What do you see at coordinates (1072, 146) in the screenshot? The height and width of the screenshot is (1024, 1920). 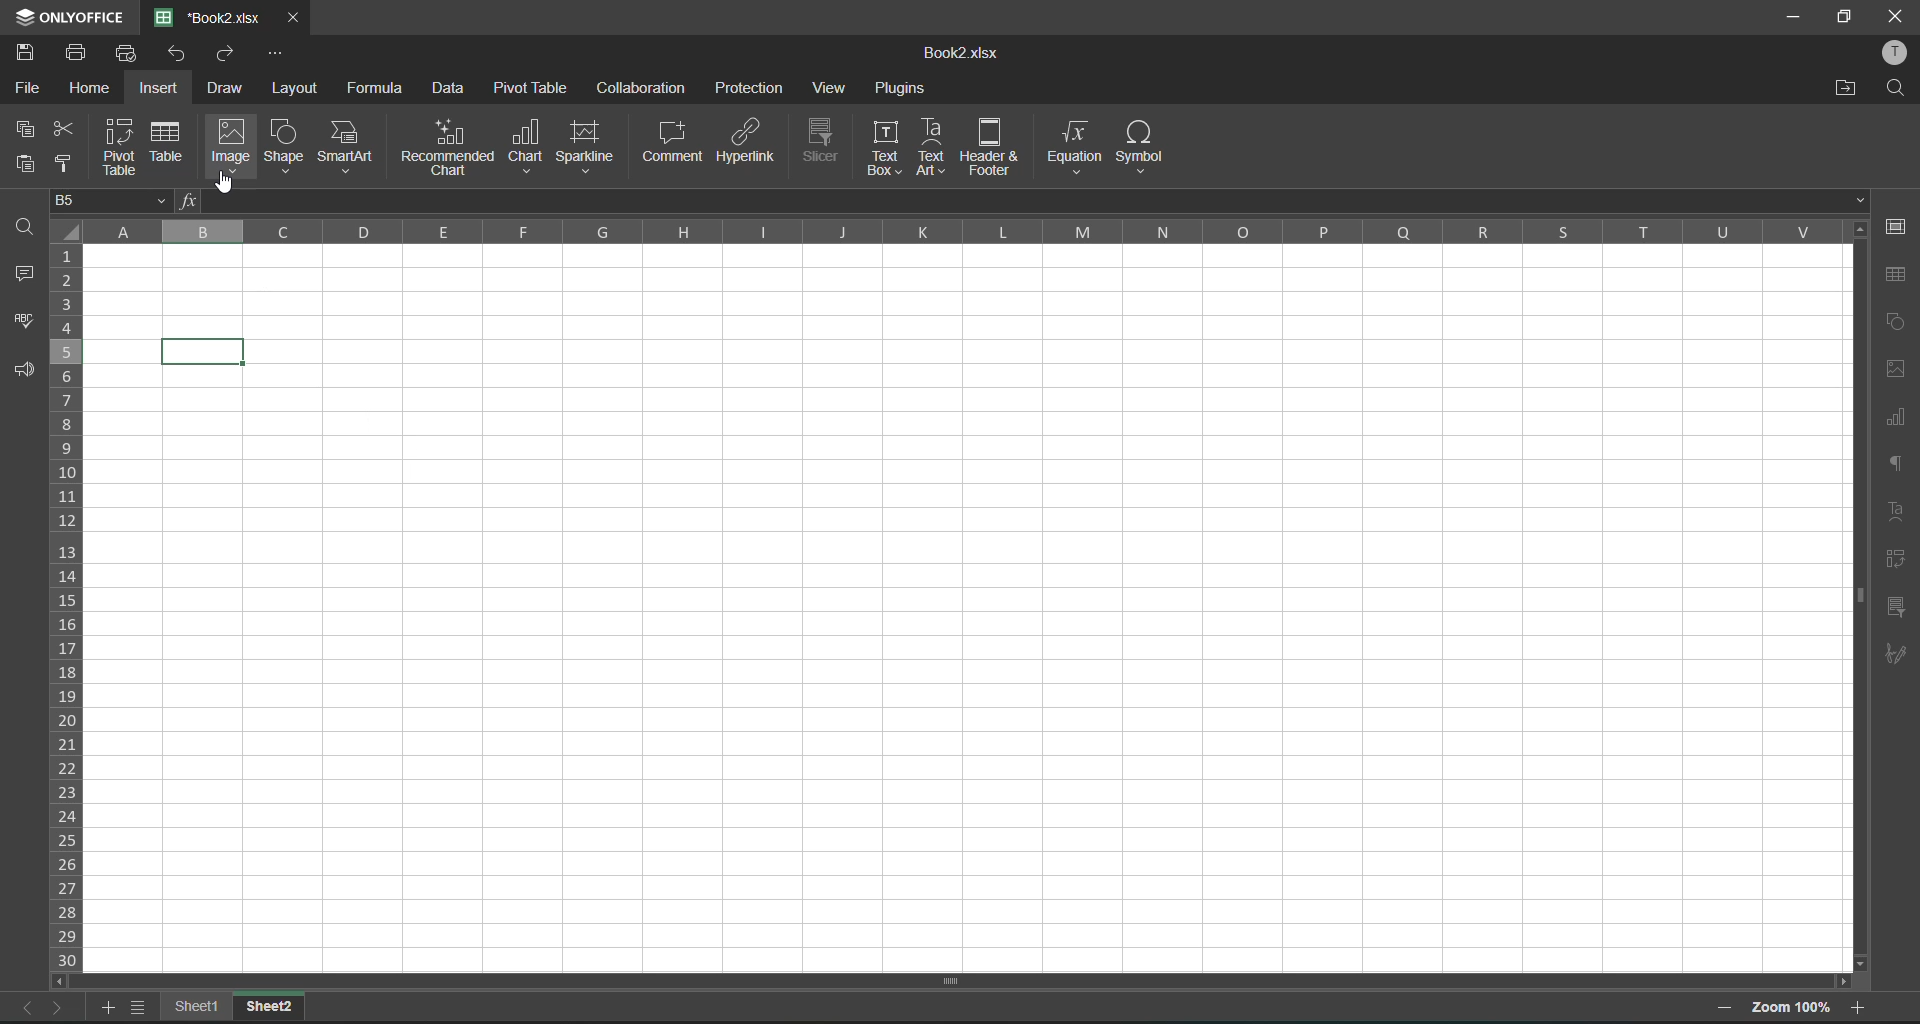 I see `equation` at bounding box center [1072, 146].